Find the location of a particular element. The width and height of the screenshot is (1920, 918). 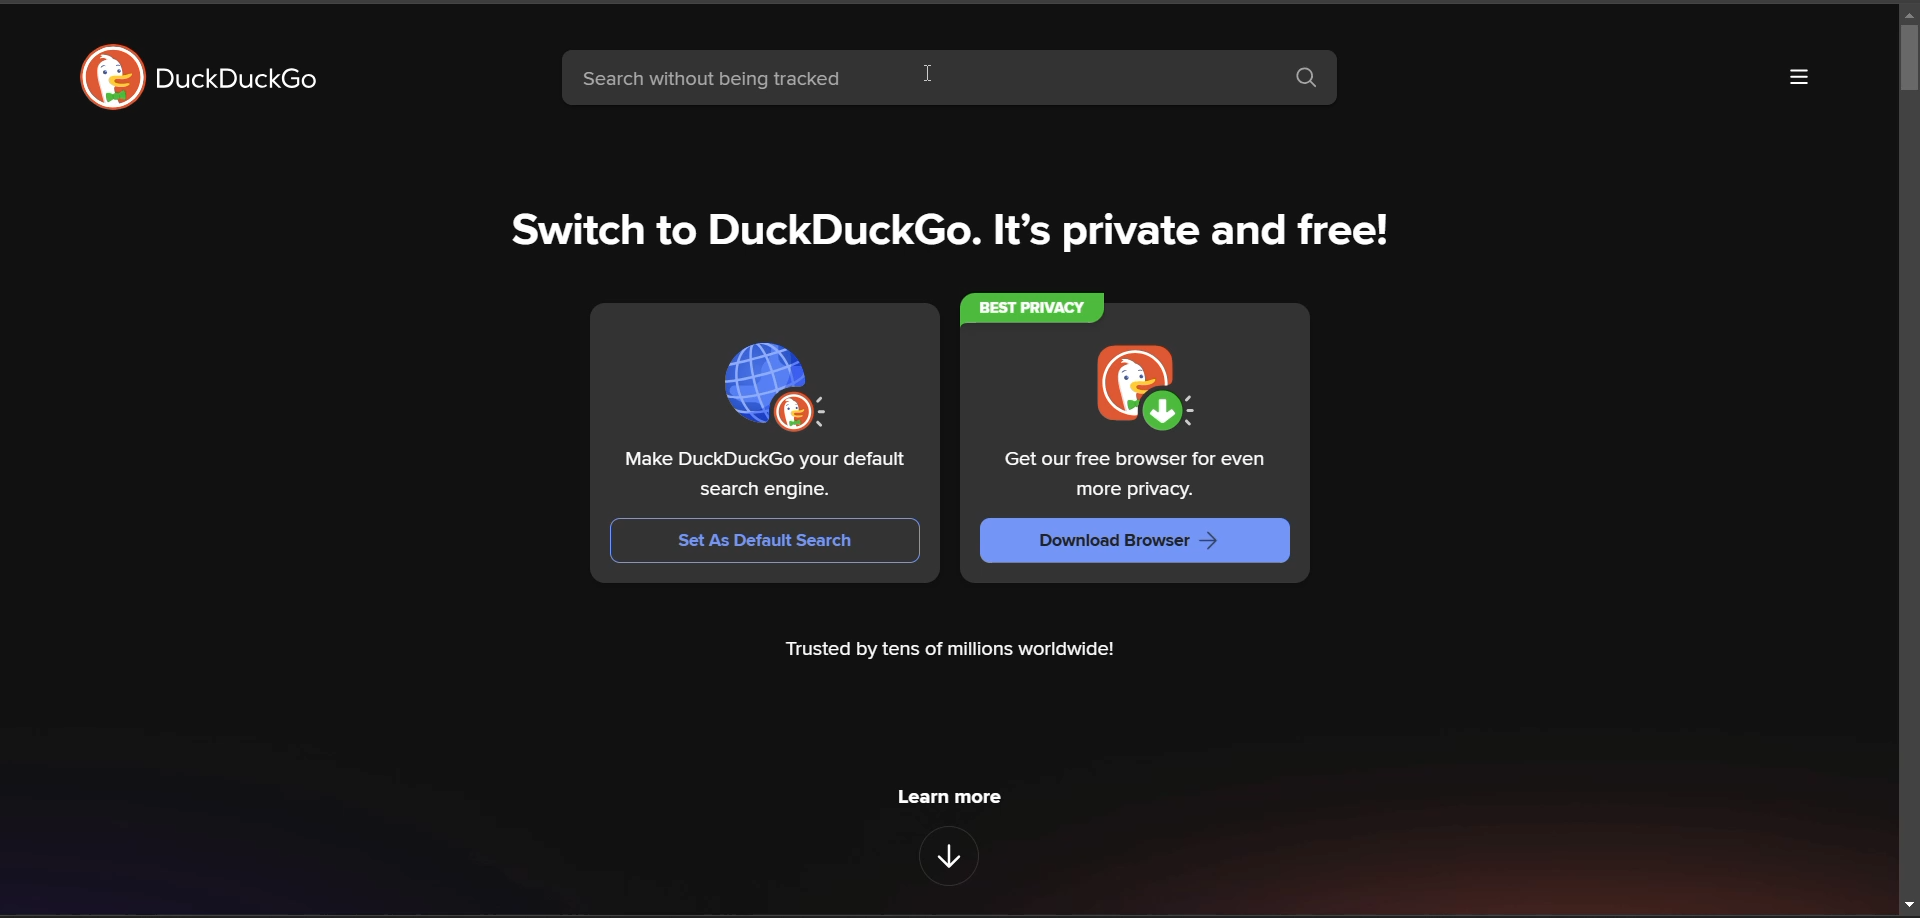

DuckDuckGo is located at coordinates (247, 82).